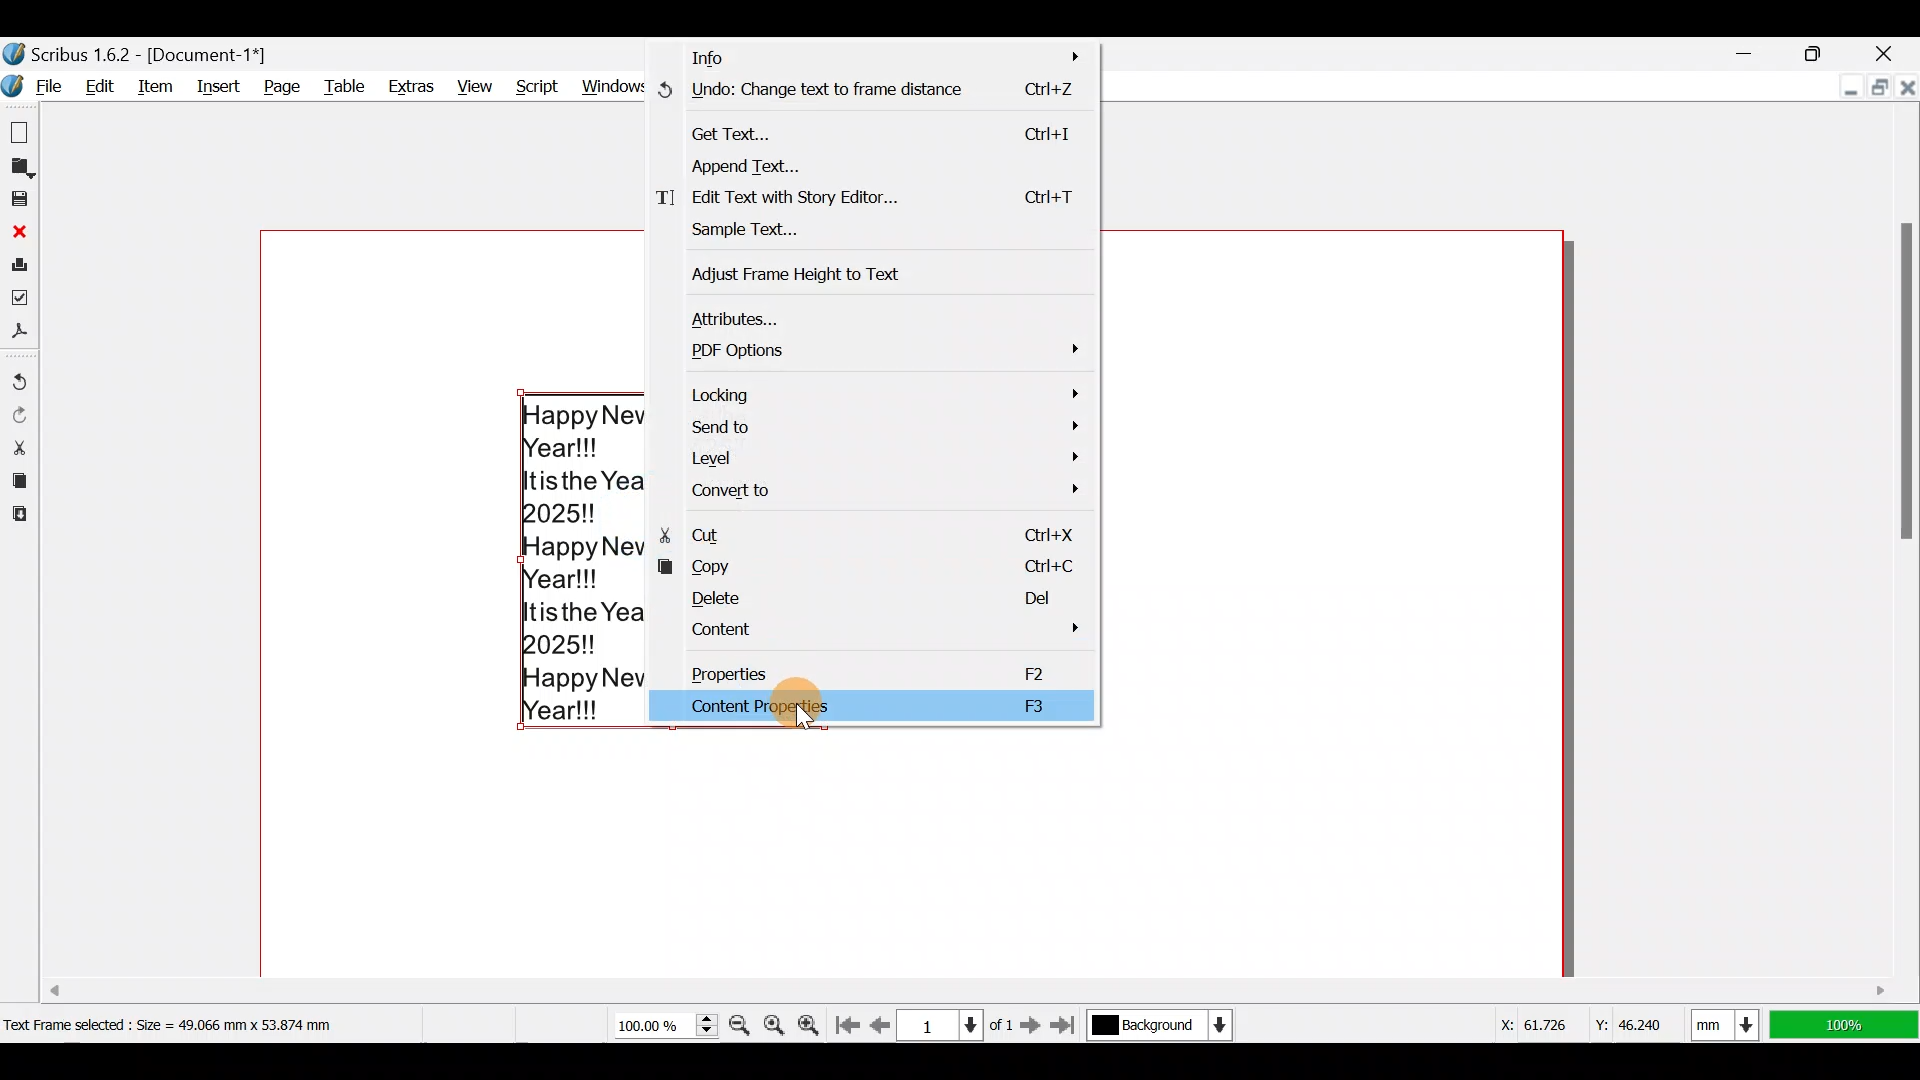 This screenshot has height=1080, width=1920. What do you see at coordinates (662, 1026) in the screenshot?
I see `Current zoom level` at bounding box center [662, 1026].